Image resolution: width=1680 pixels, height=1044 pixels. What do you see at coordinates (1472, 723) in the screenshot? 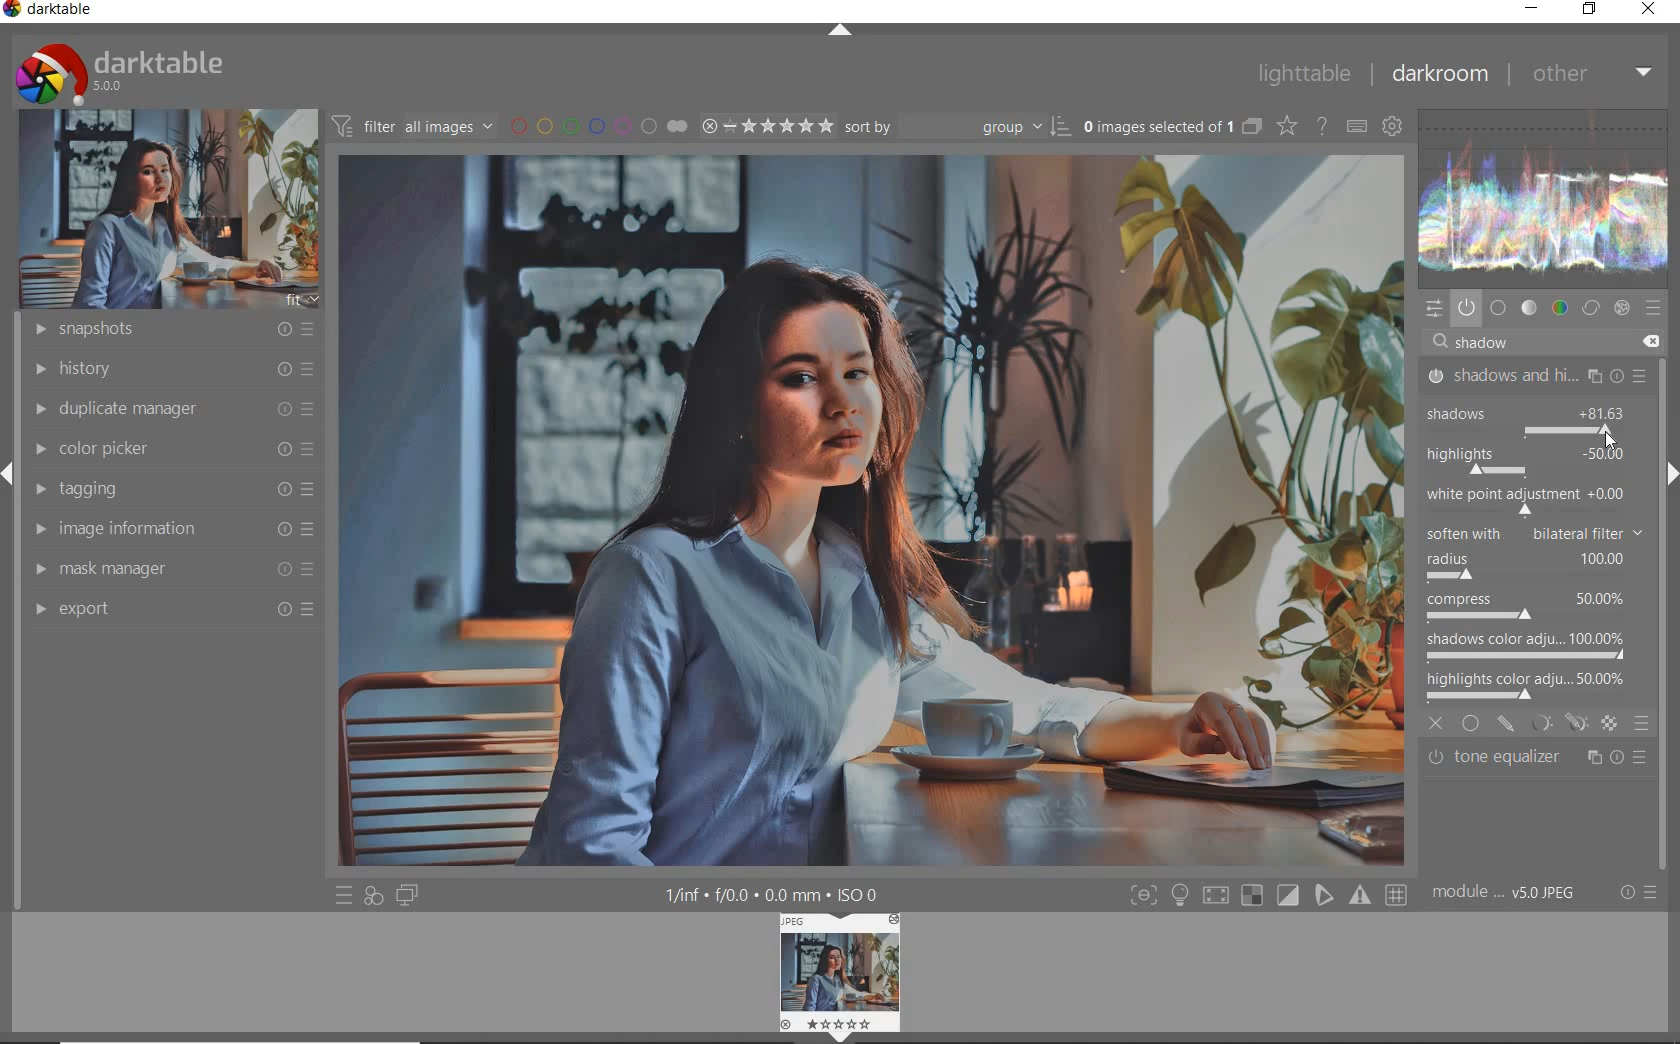
I see `uniformly` at bounding box center [1472, 723].